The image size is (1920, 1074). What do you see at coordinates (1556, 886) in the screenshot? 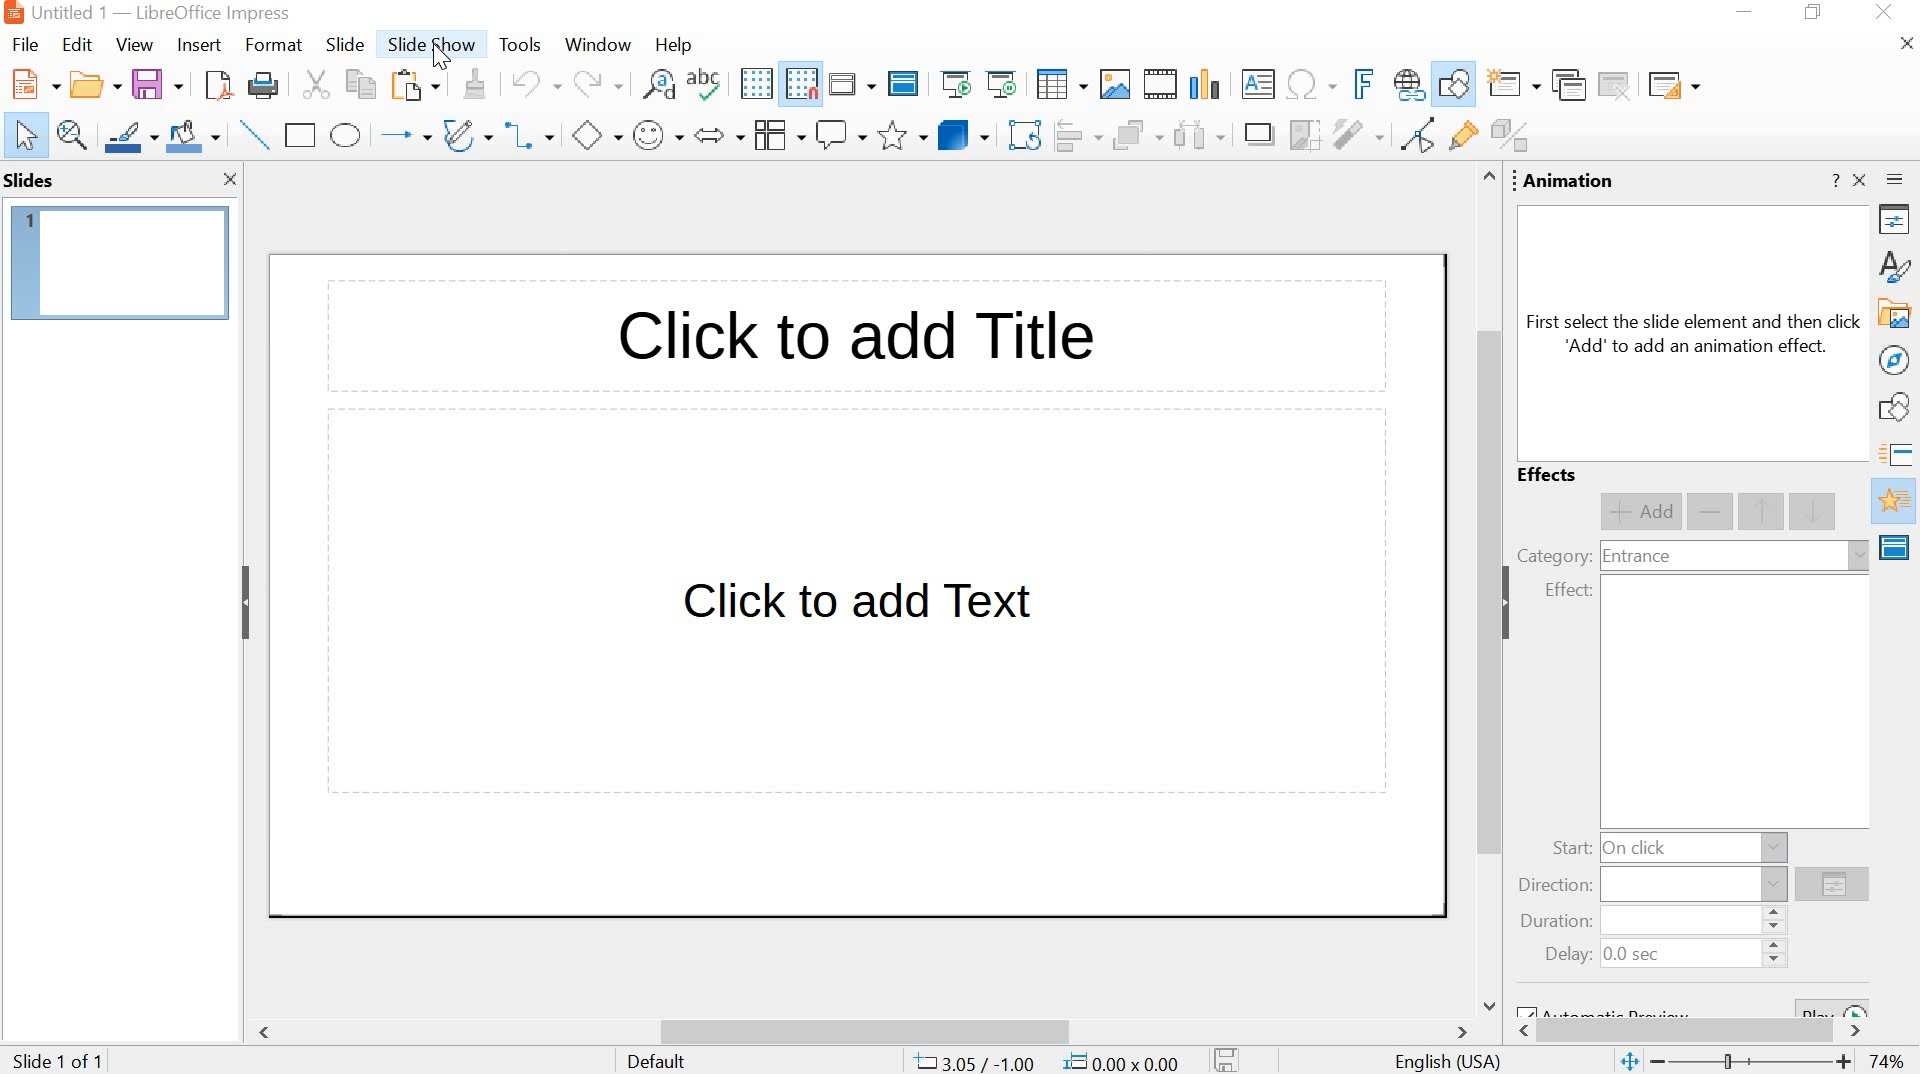
I see `direction` at bounding box center [1556, 886].